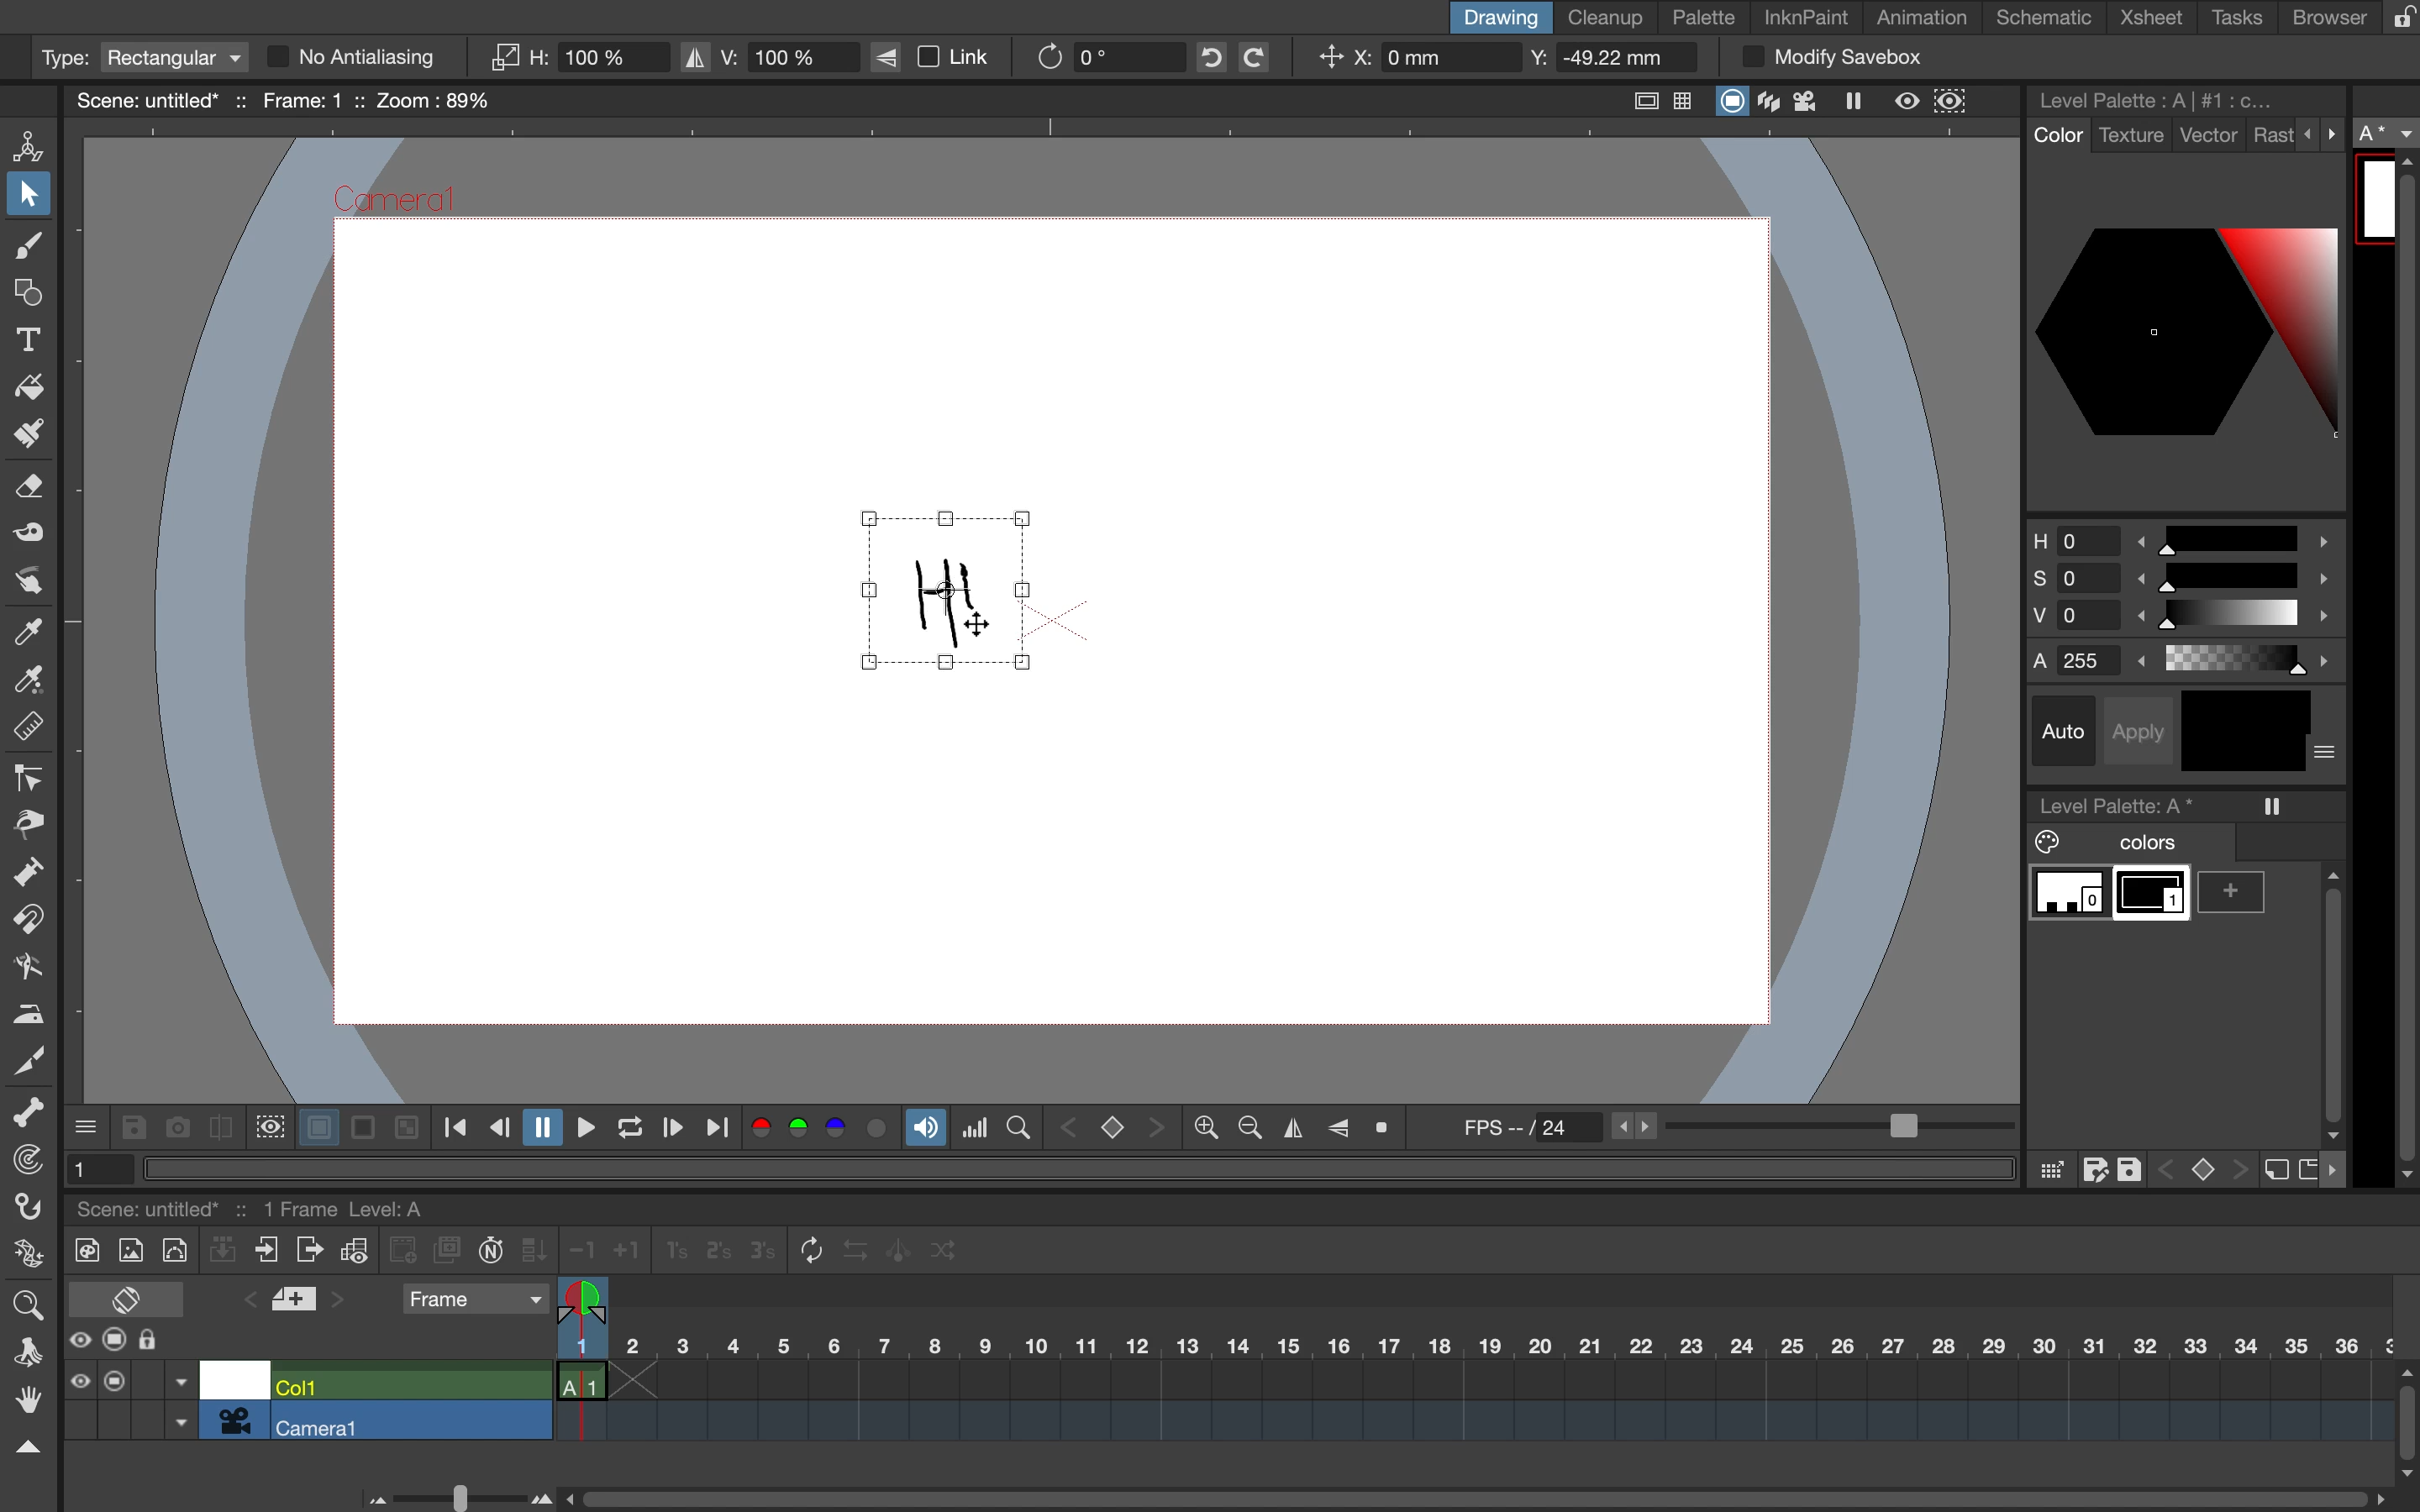  Describe the element at coordinates (397, 202) in the screenshot. I see `Camera1` at that location.